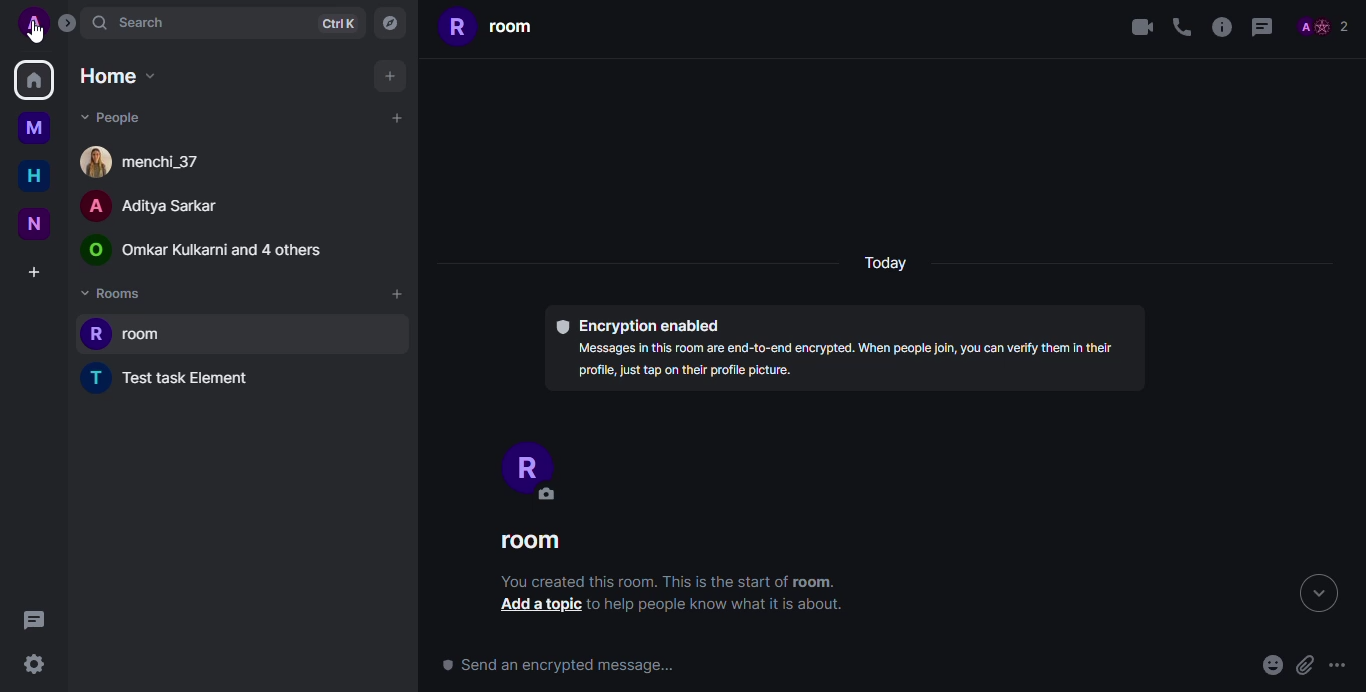 The width and height of the screenshot is (1366, 692). What do you see at coordinates (32, 176) in the screenshot?
I see `home` at bounding box center [32, 176].